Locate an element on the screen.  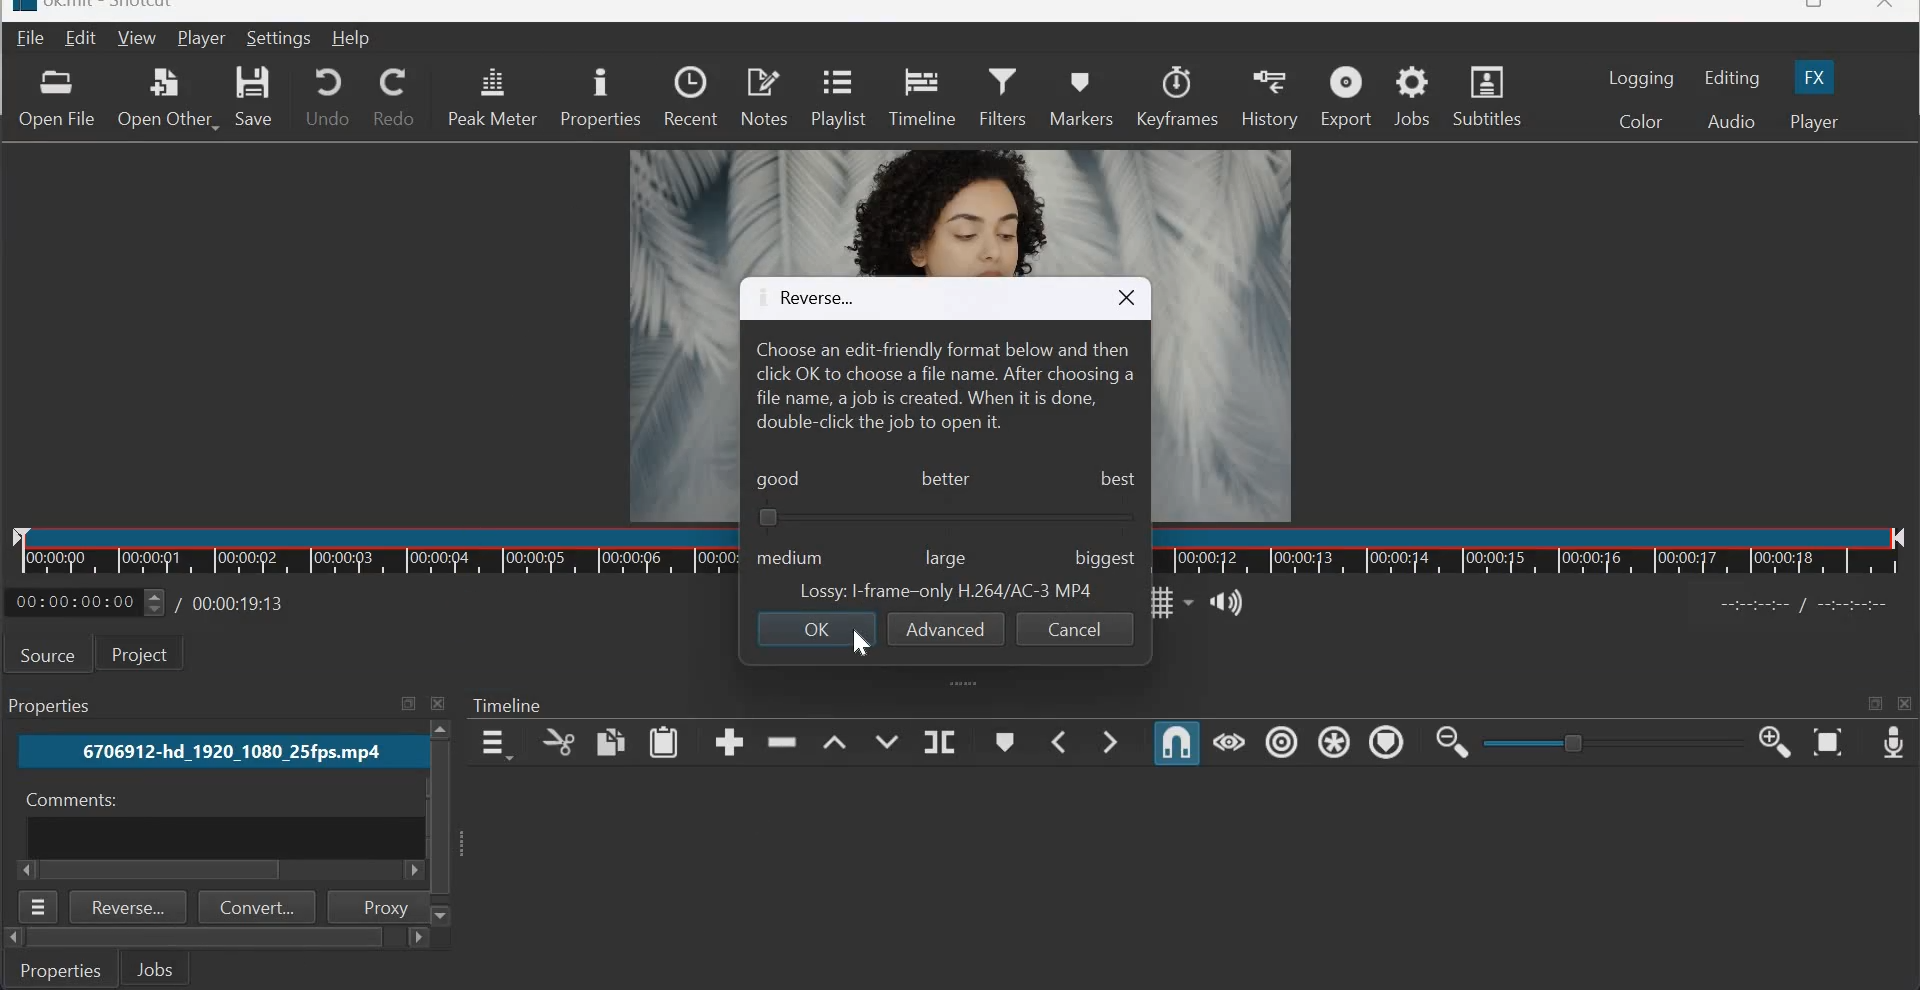
close is located at coordinates (1126, 298).